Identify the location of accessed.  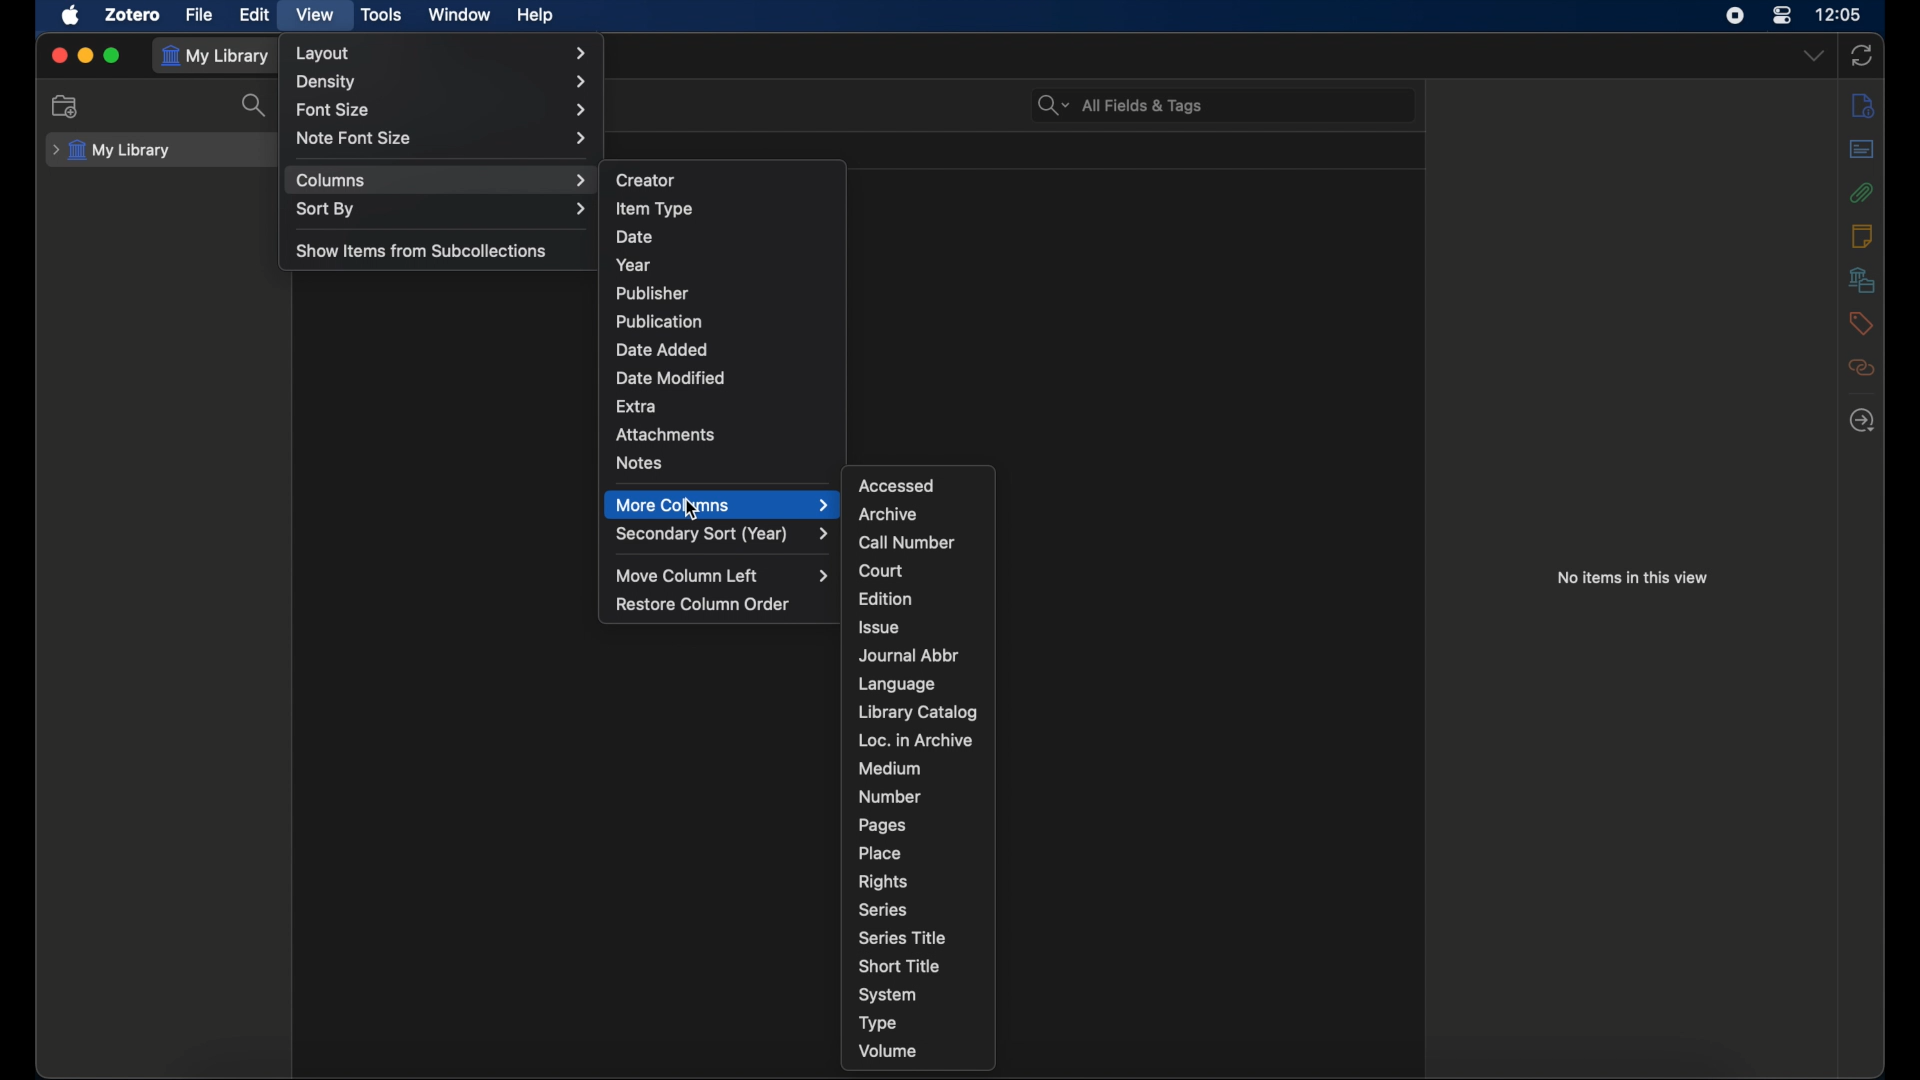
(898, 485).